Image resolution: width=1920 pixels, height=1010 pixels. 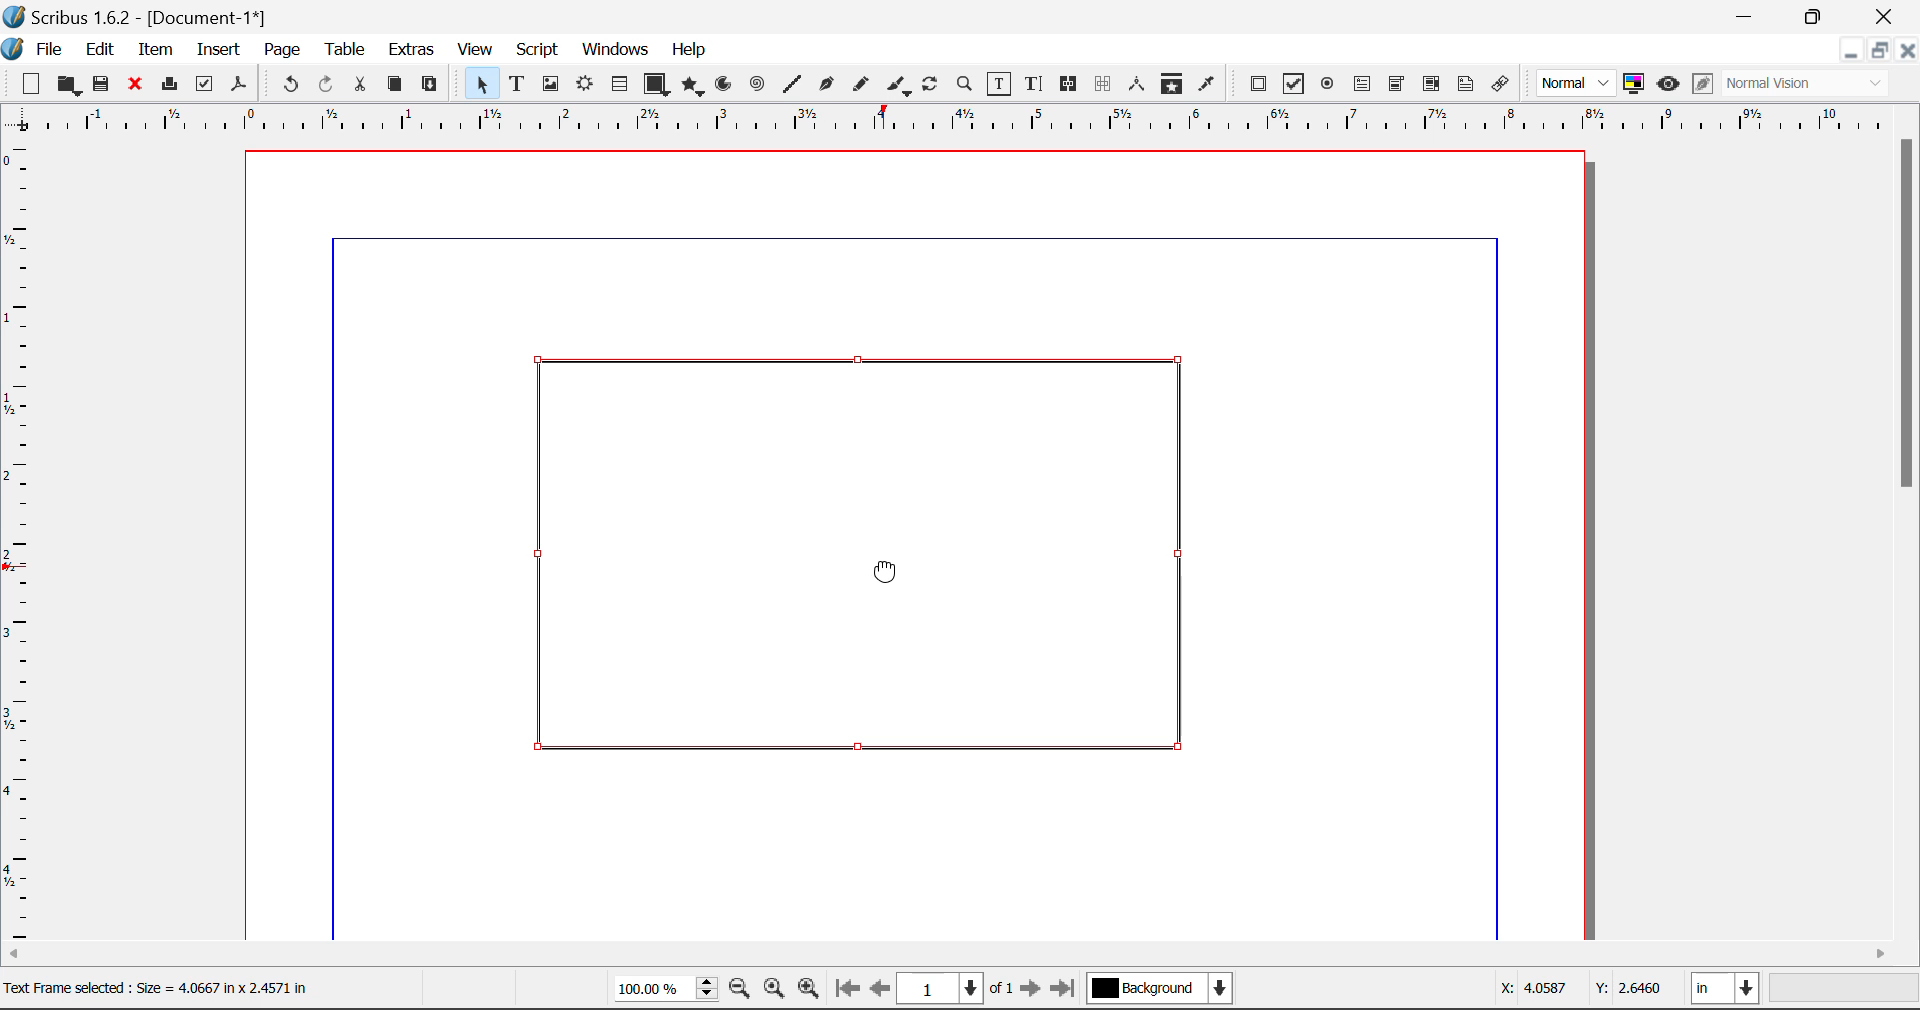 I want to click on Preview Mode, so click(x=1577, y=84).